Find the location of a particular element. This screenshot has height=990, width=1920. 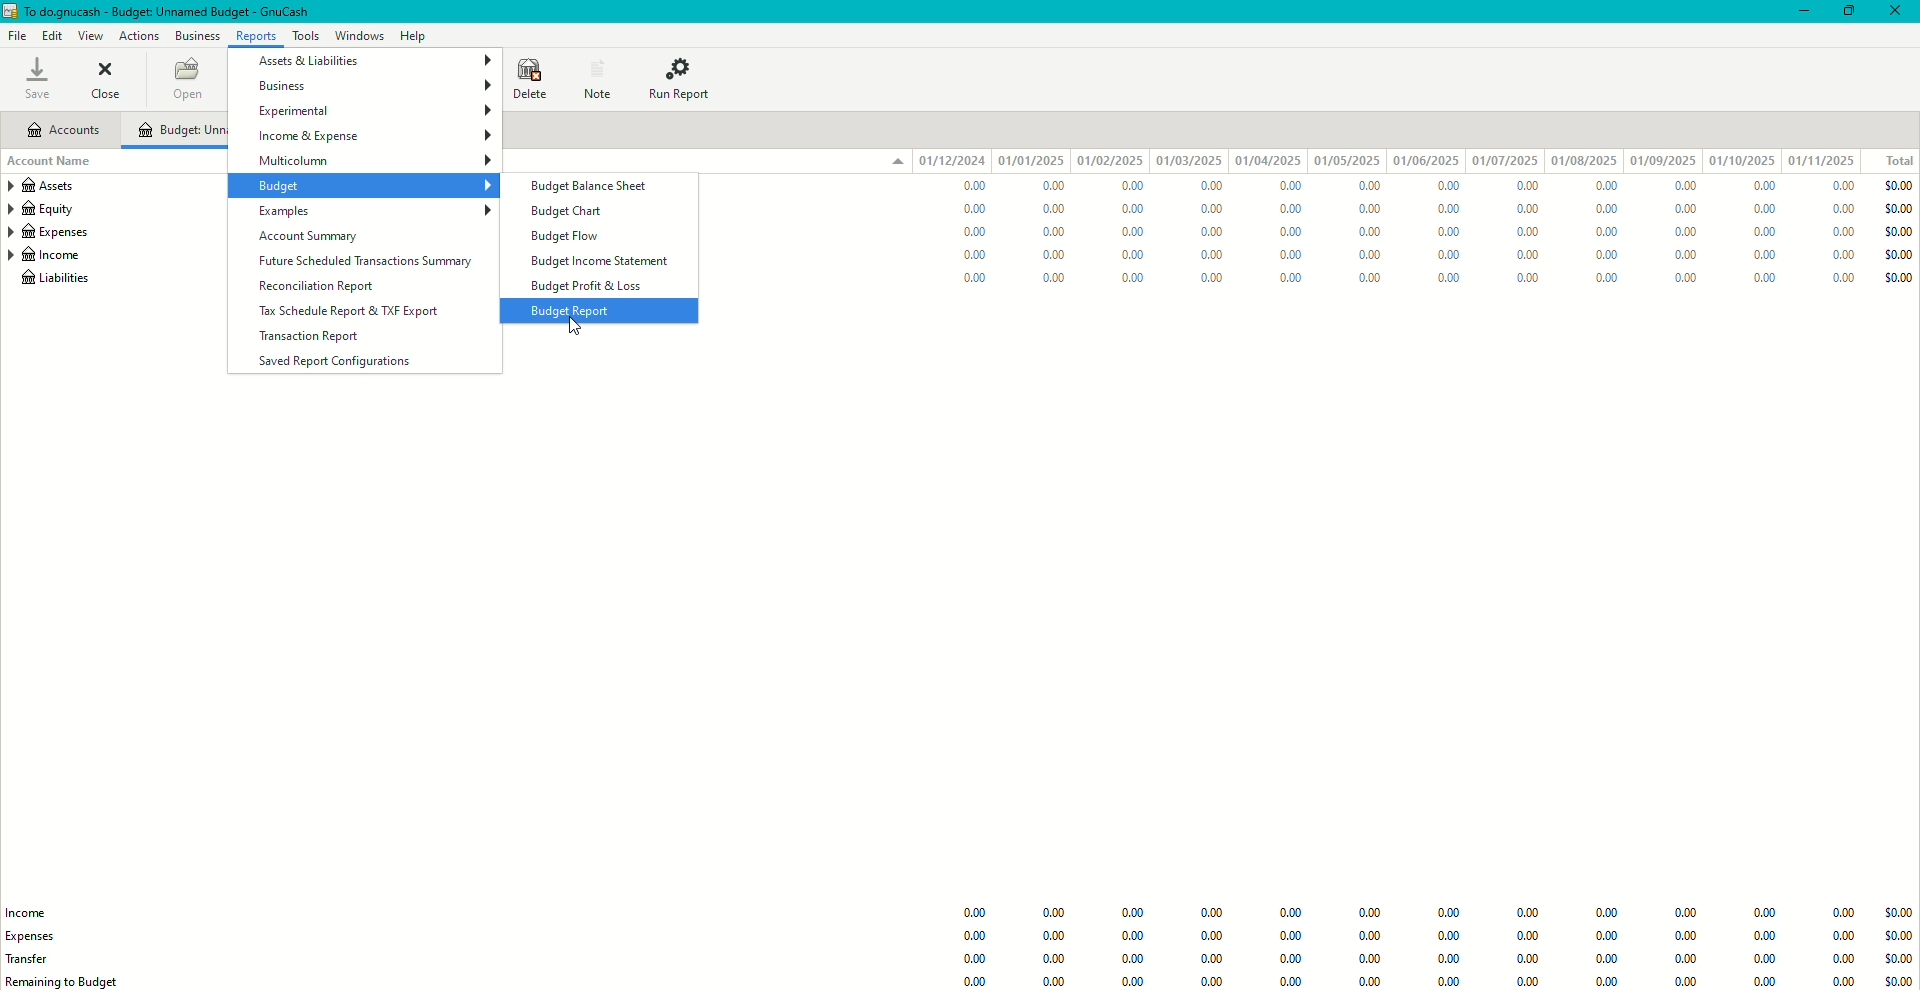

0.00 is located at coordinates (1059, 255).